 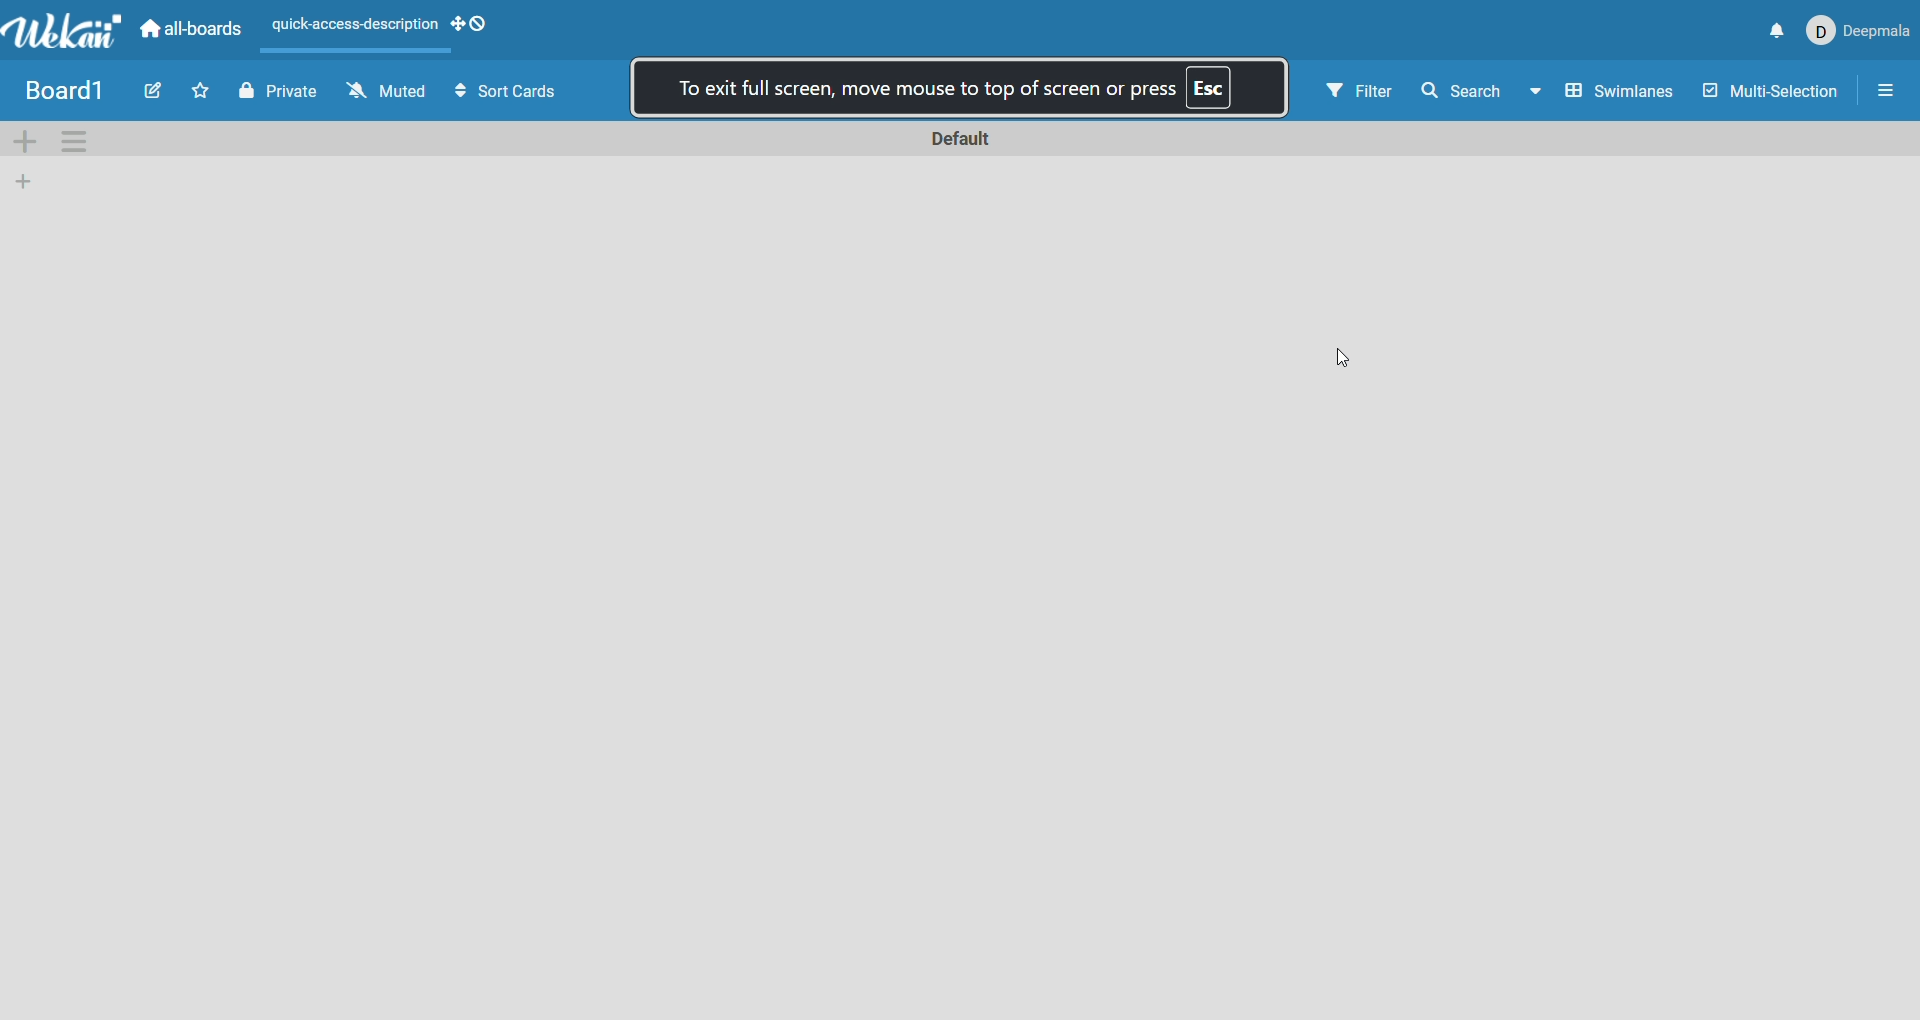 I want to click on show-desktop-drag-handles, so click(x=457, y=25).